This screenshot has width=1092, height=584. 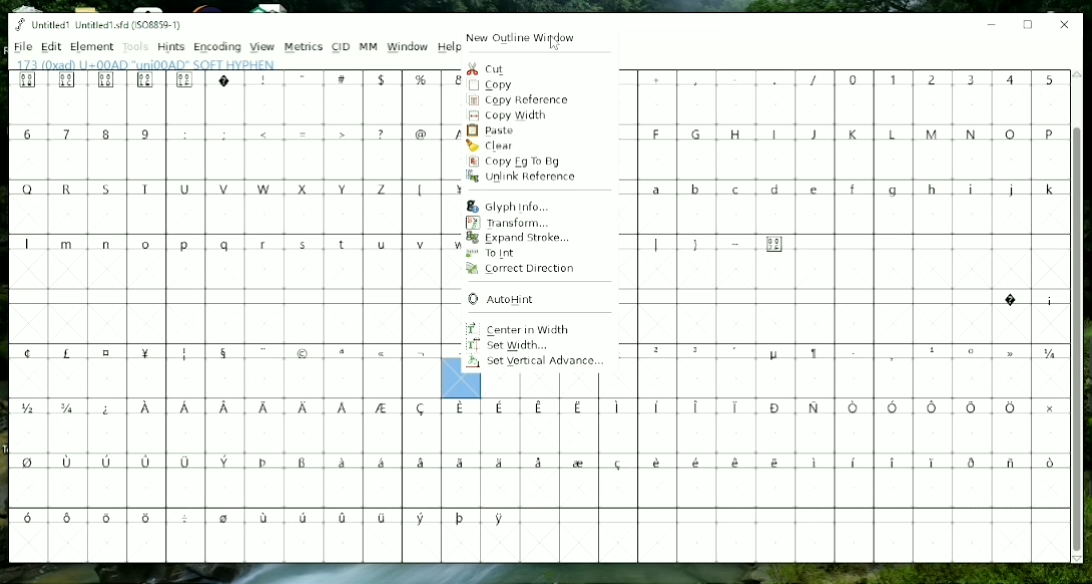 I want to click on Minimize, so click(x=992, y=23).